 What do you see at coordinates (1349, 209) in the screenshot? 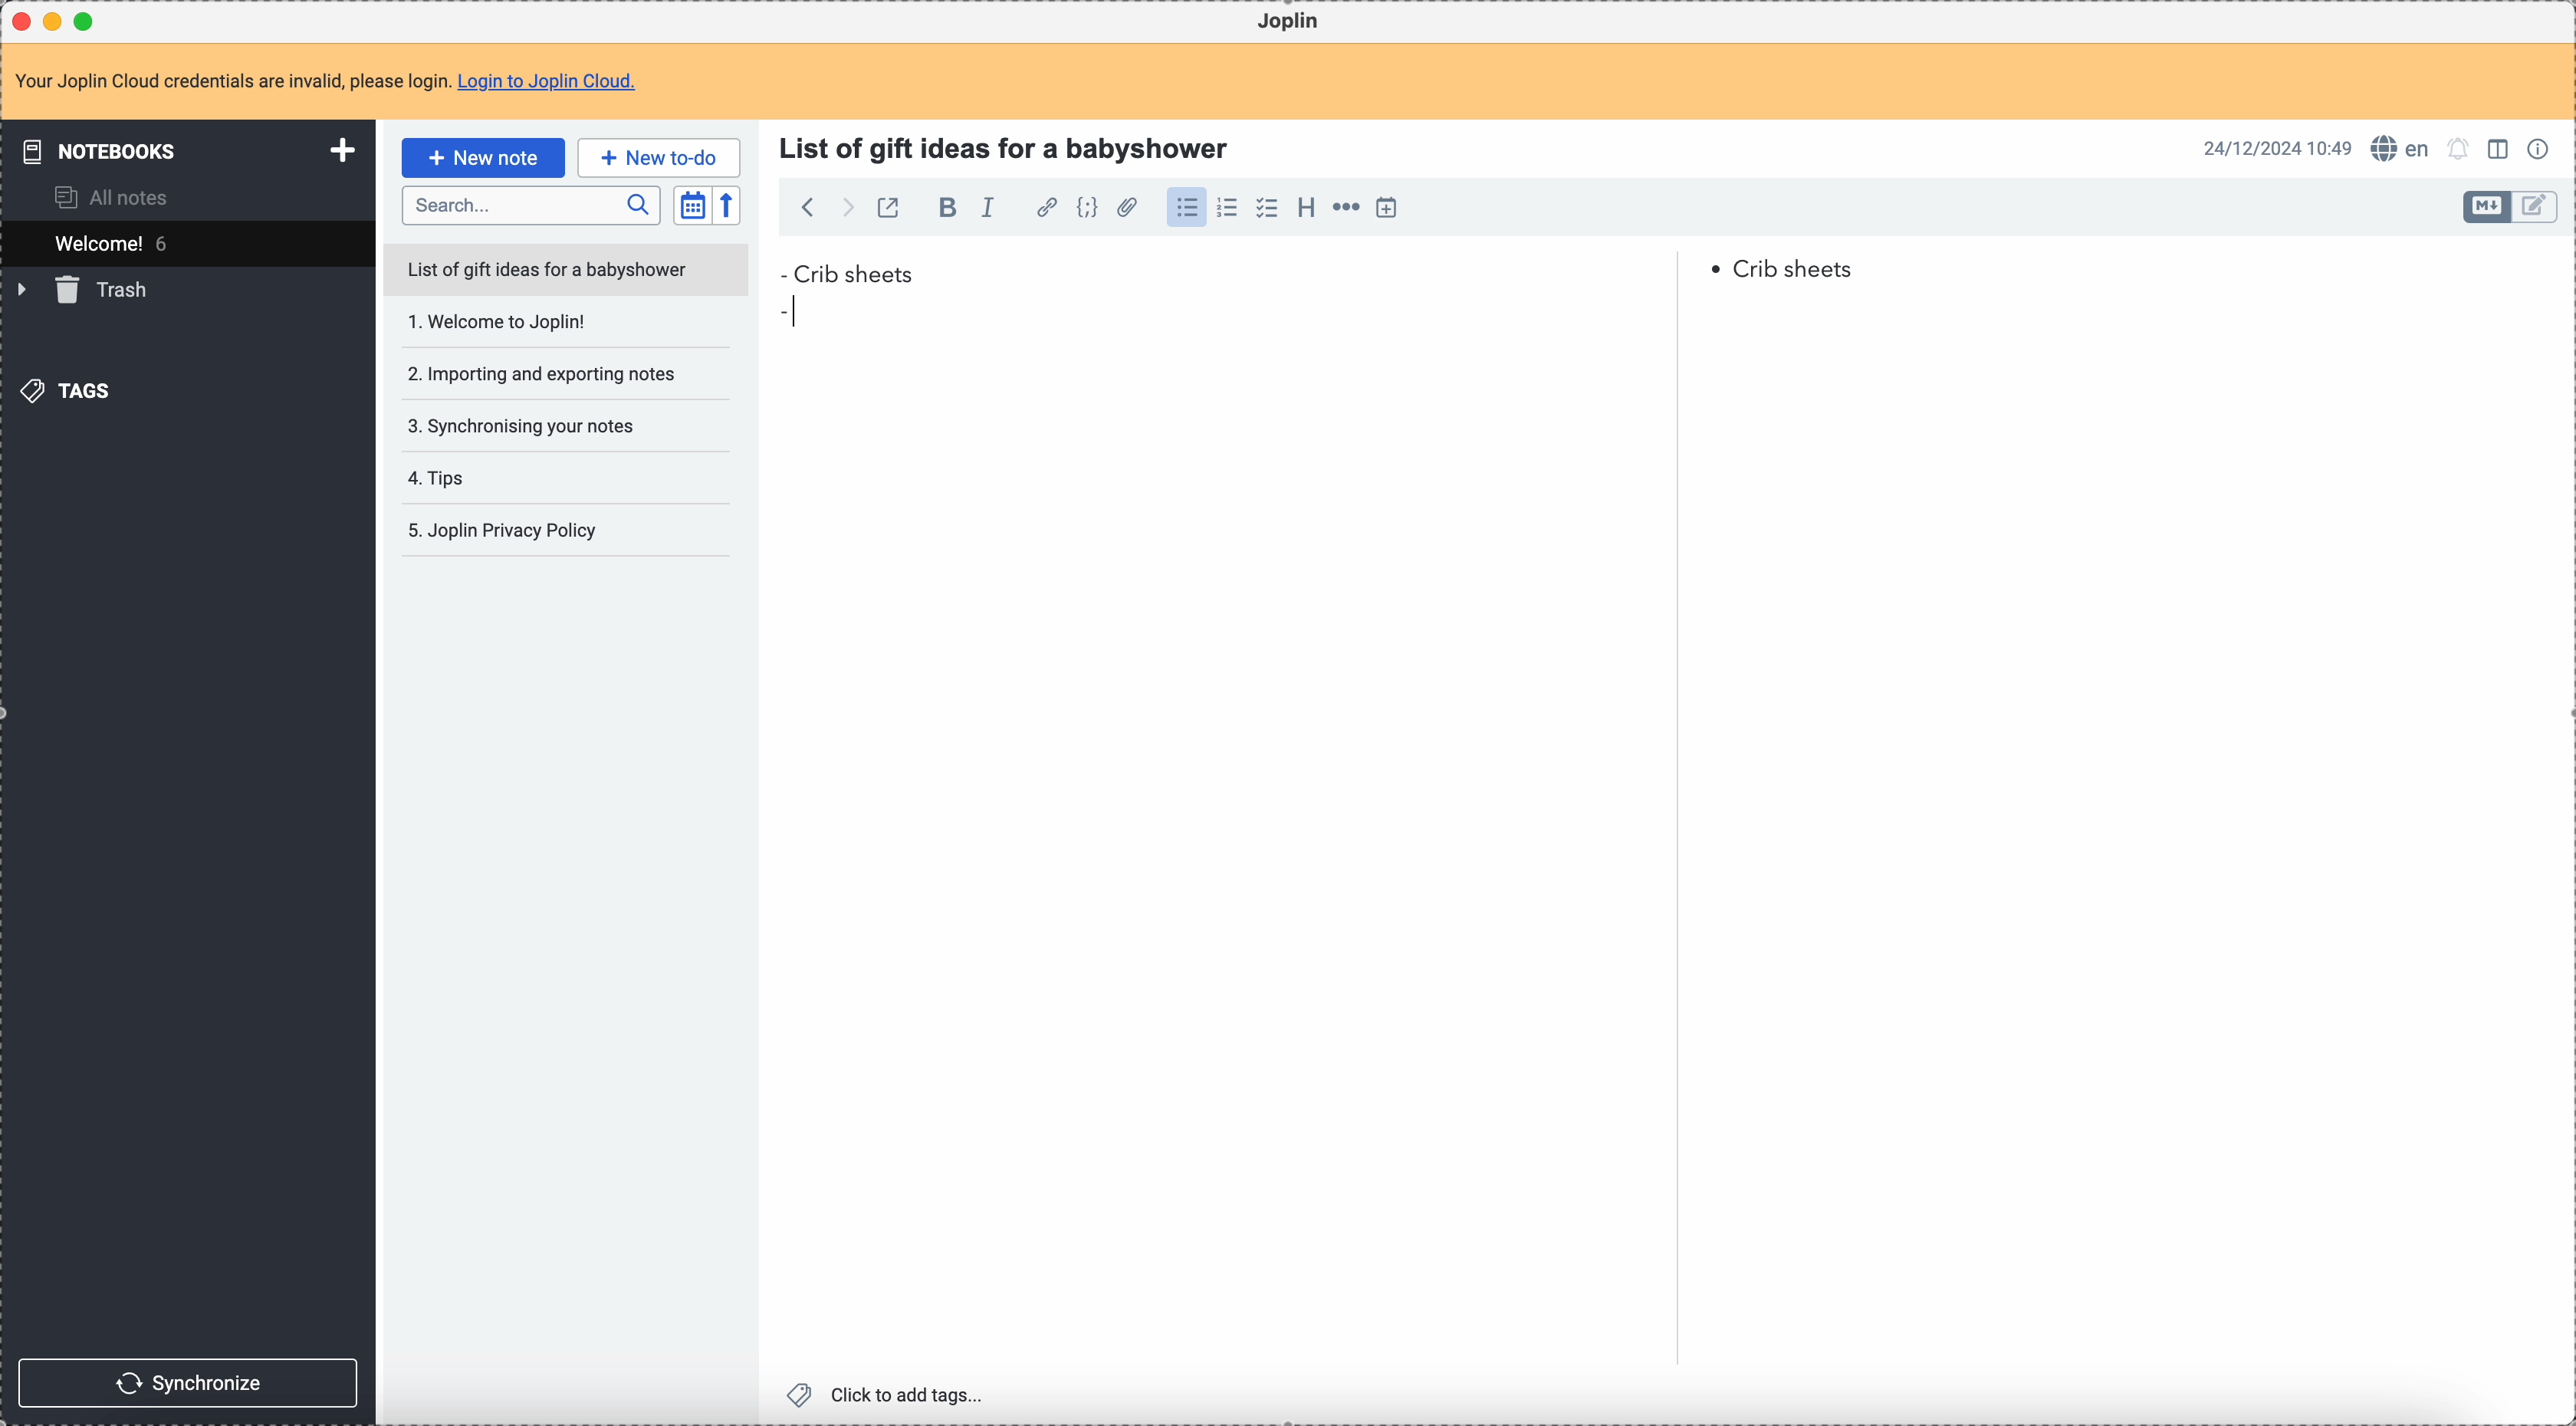
I see `horizontal rule` at bounding box center [1349, 209].